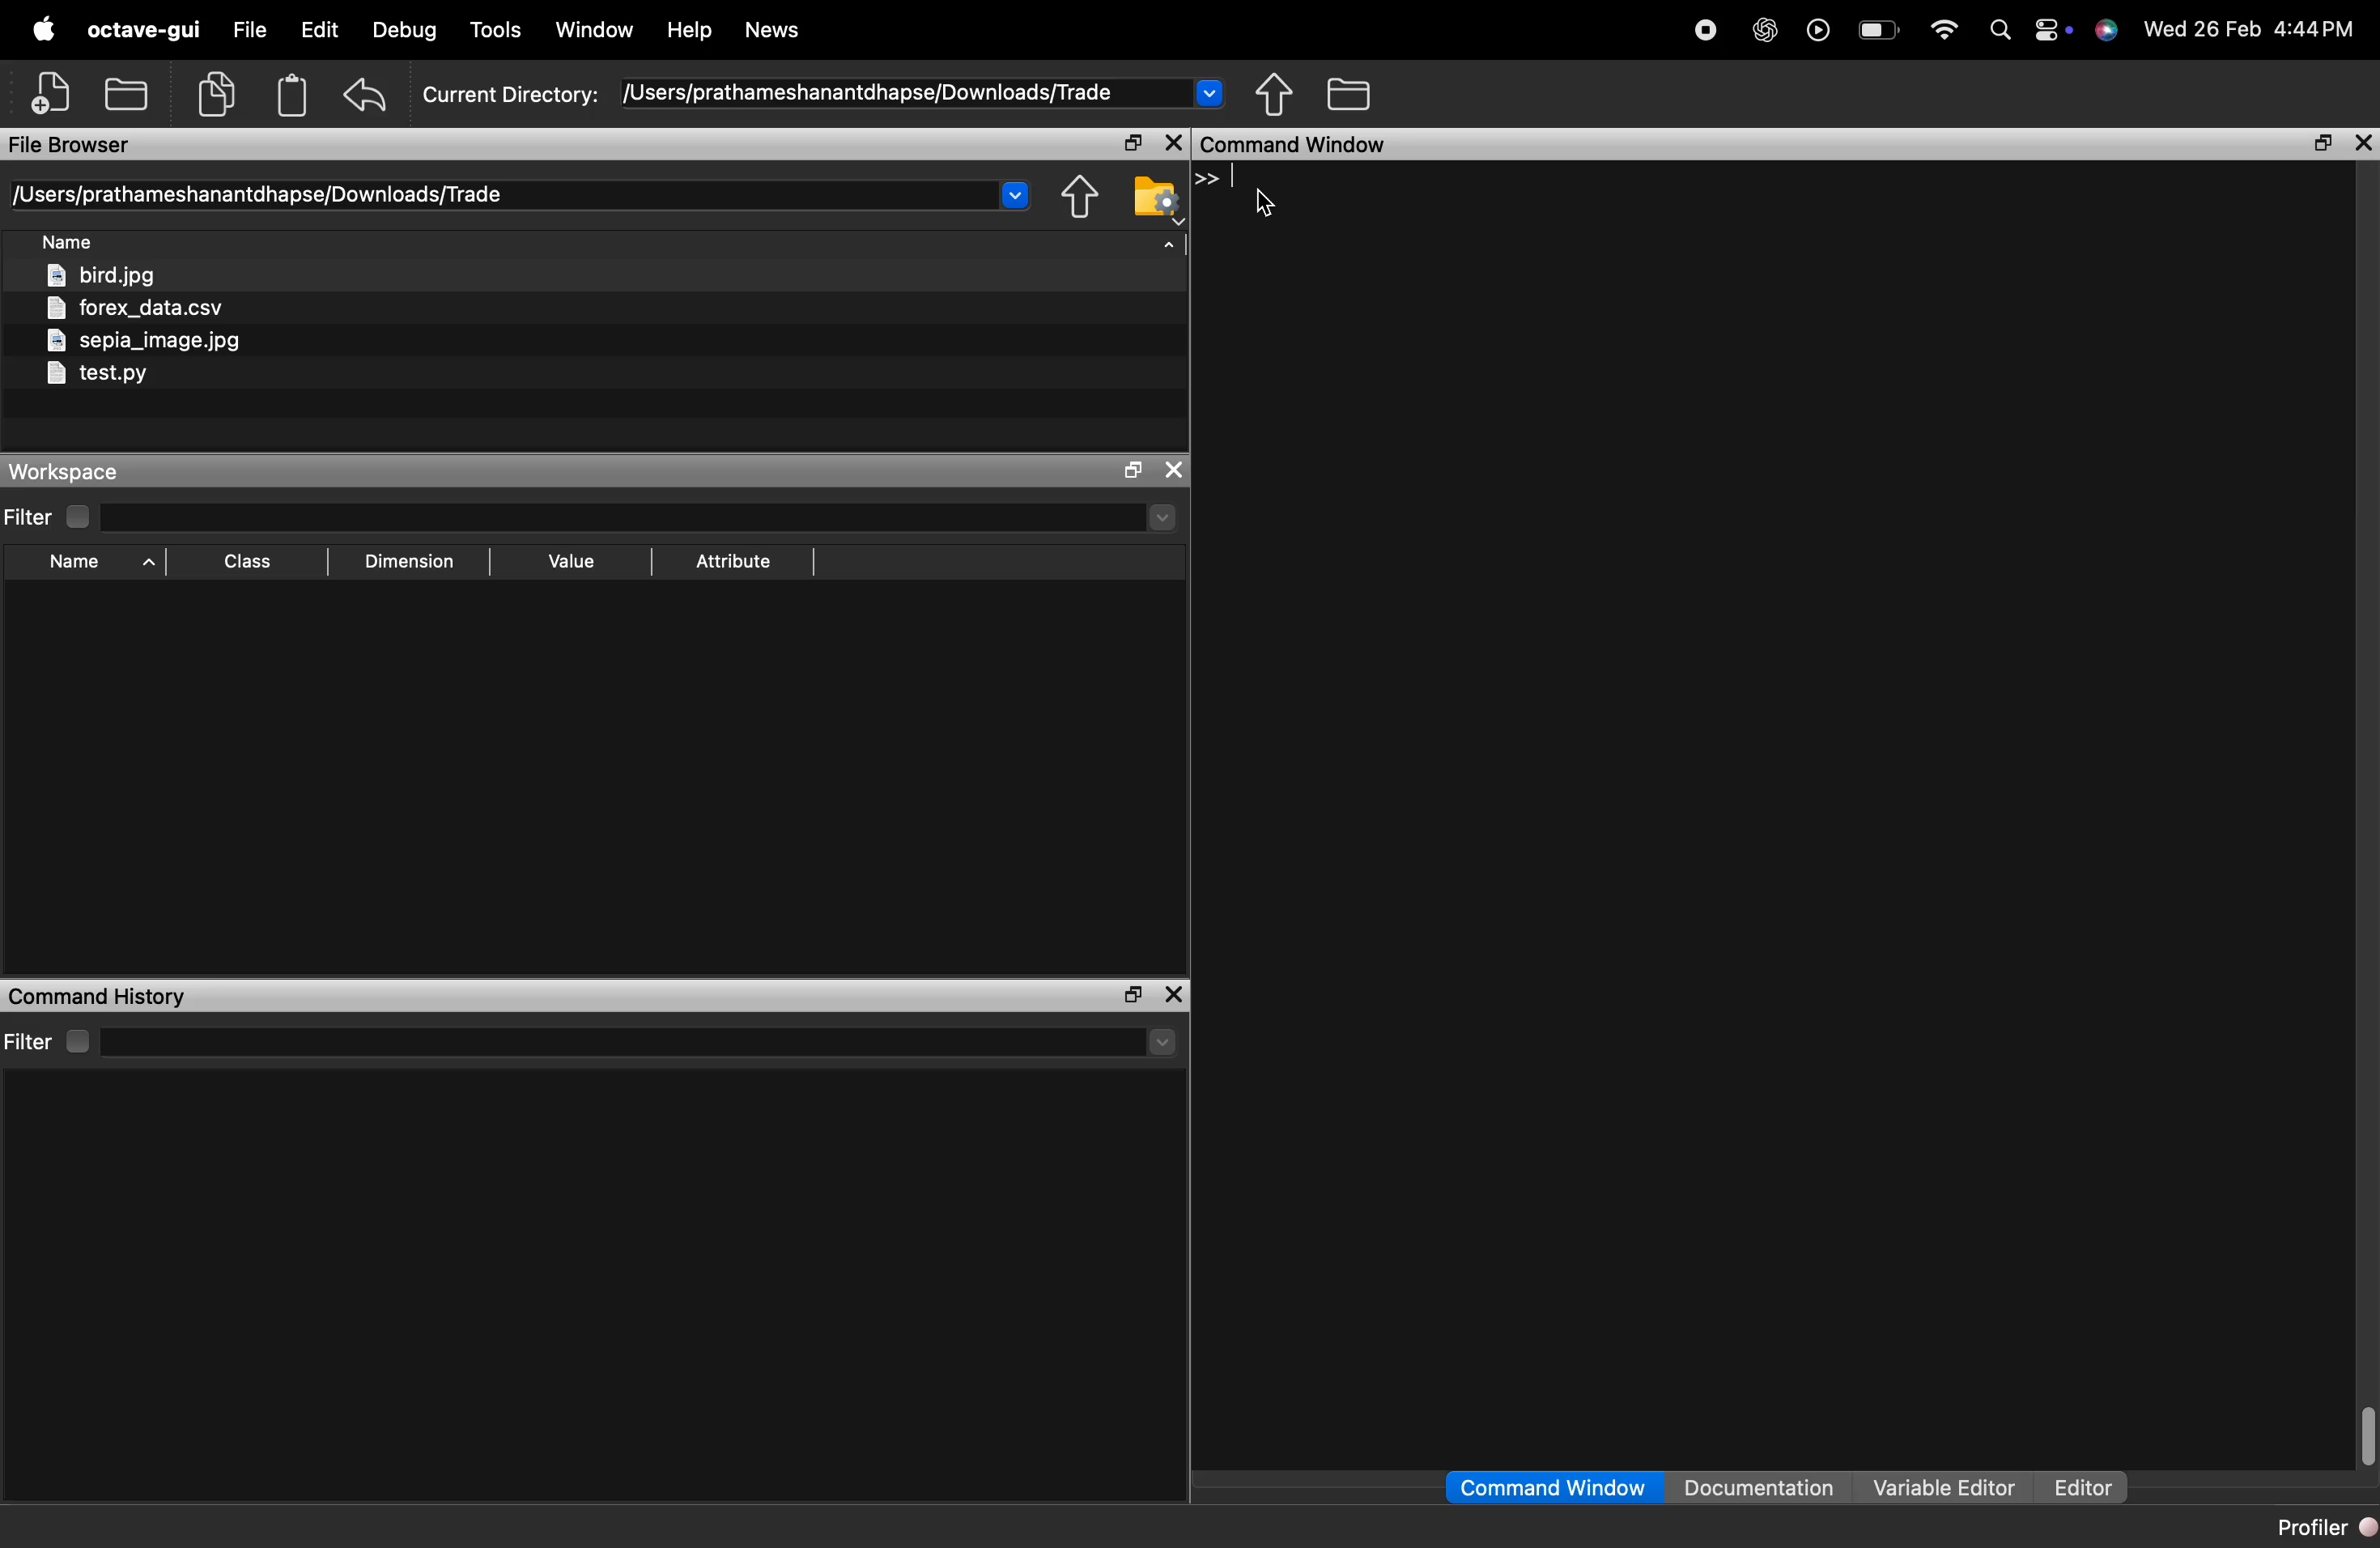  I want to click on folder settings, so click(1156, 198).